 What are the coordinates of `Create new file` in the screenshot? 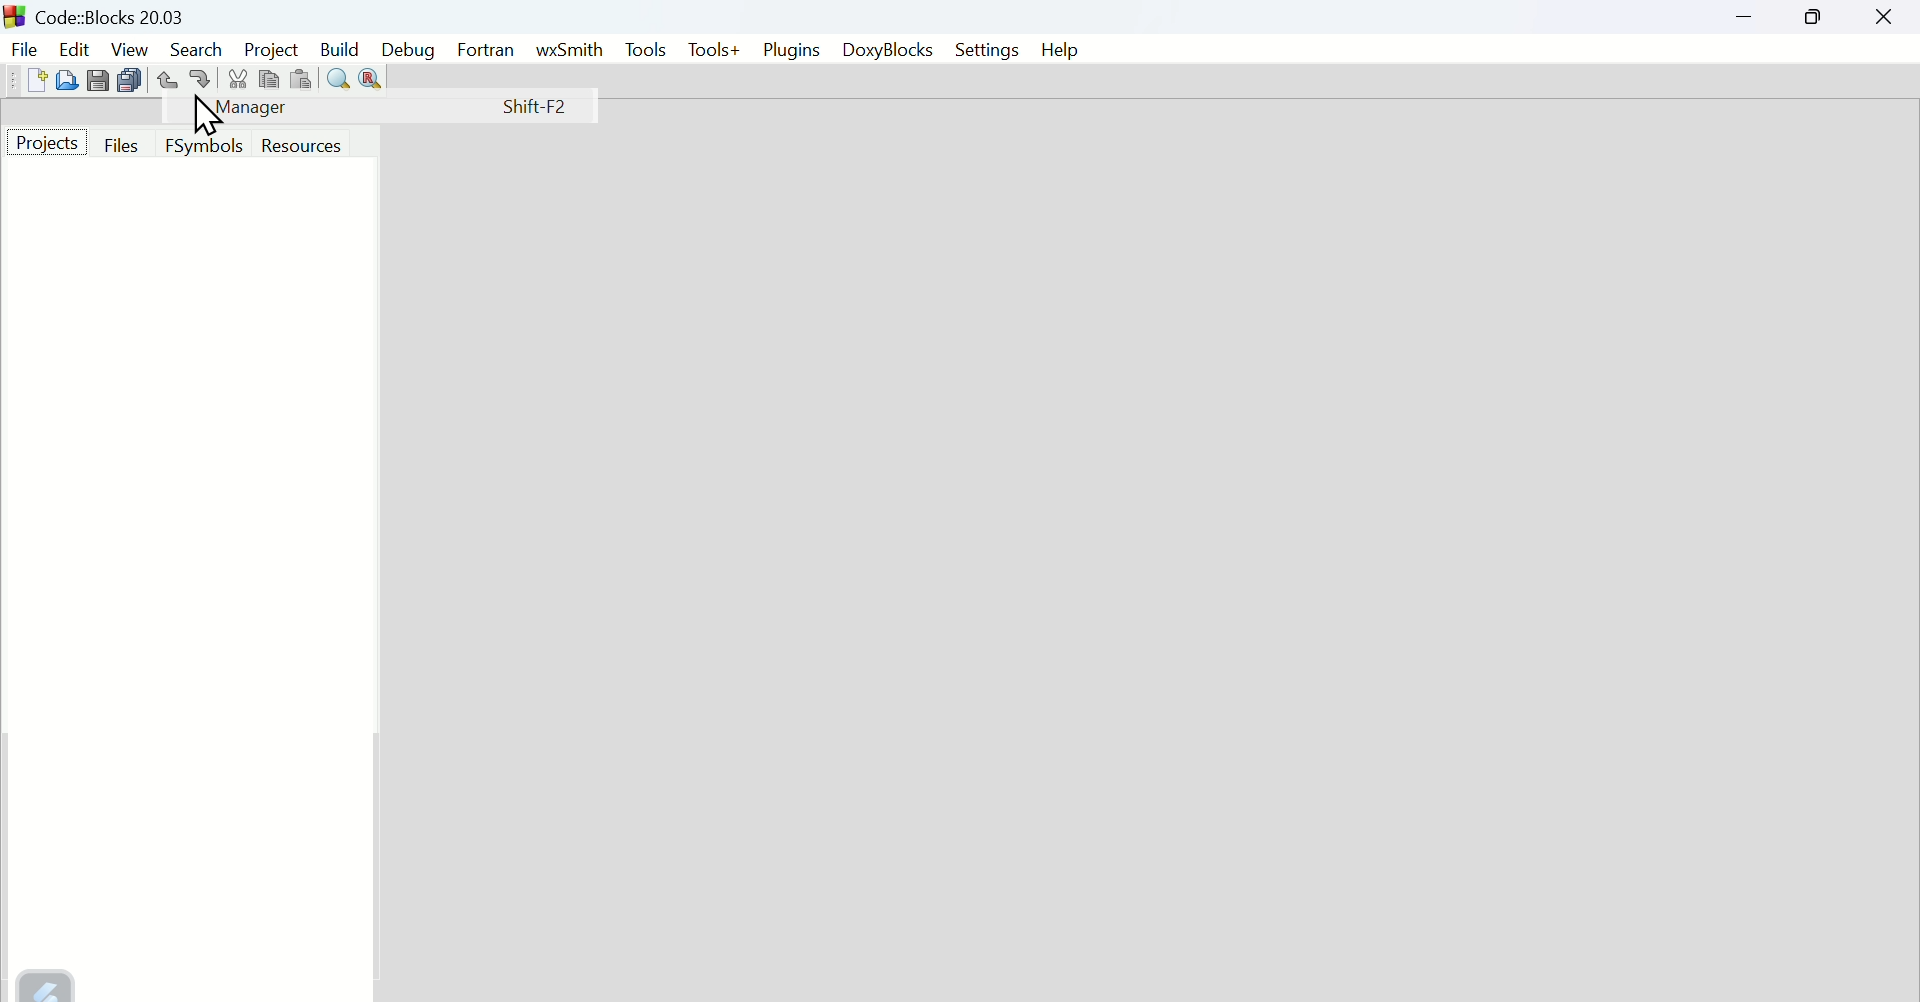 It's located at (37, 80).